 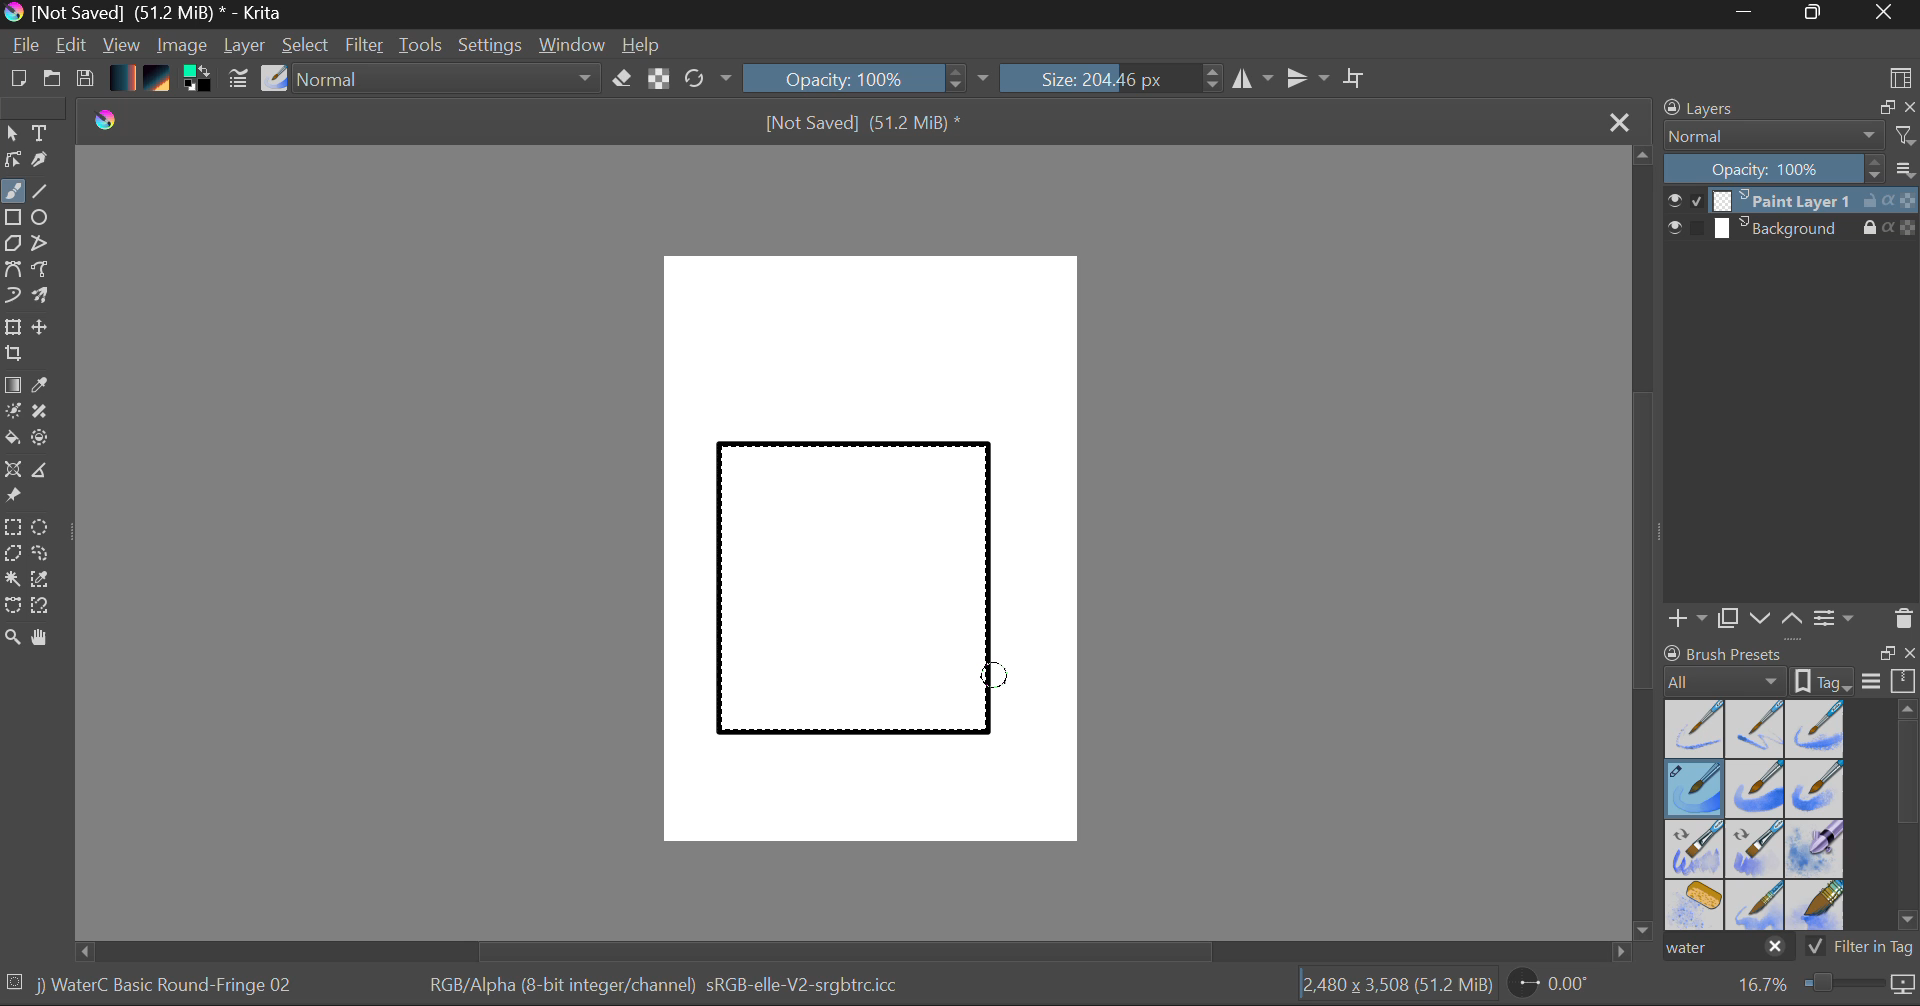 I want to click on Window Title, so click(x=146, y=14).